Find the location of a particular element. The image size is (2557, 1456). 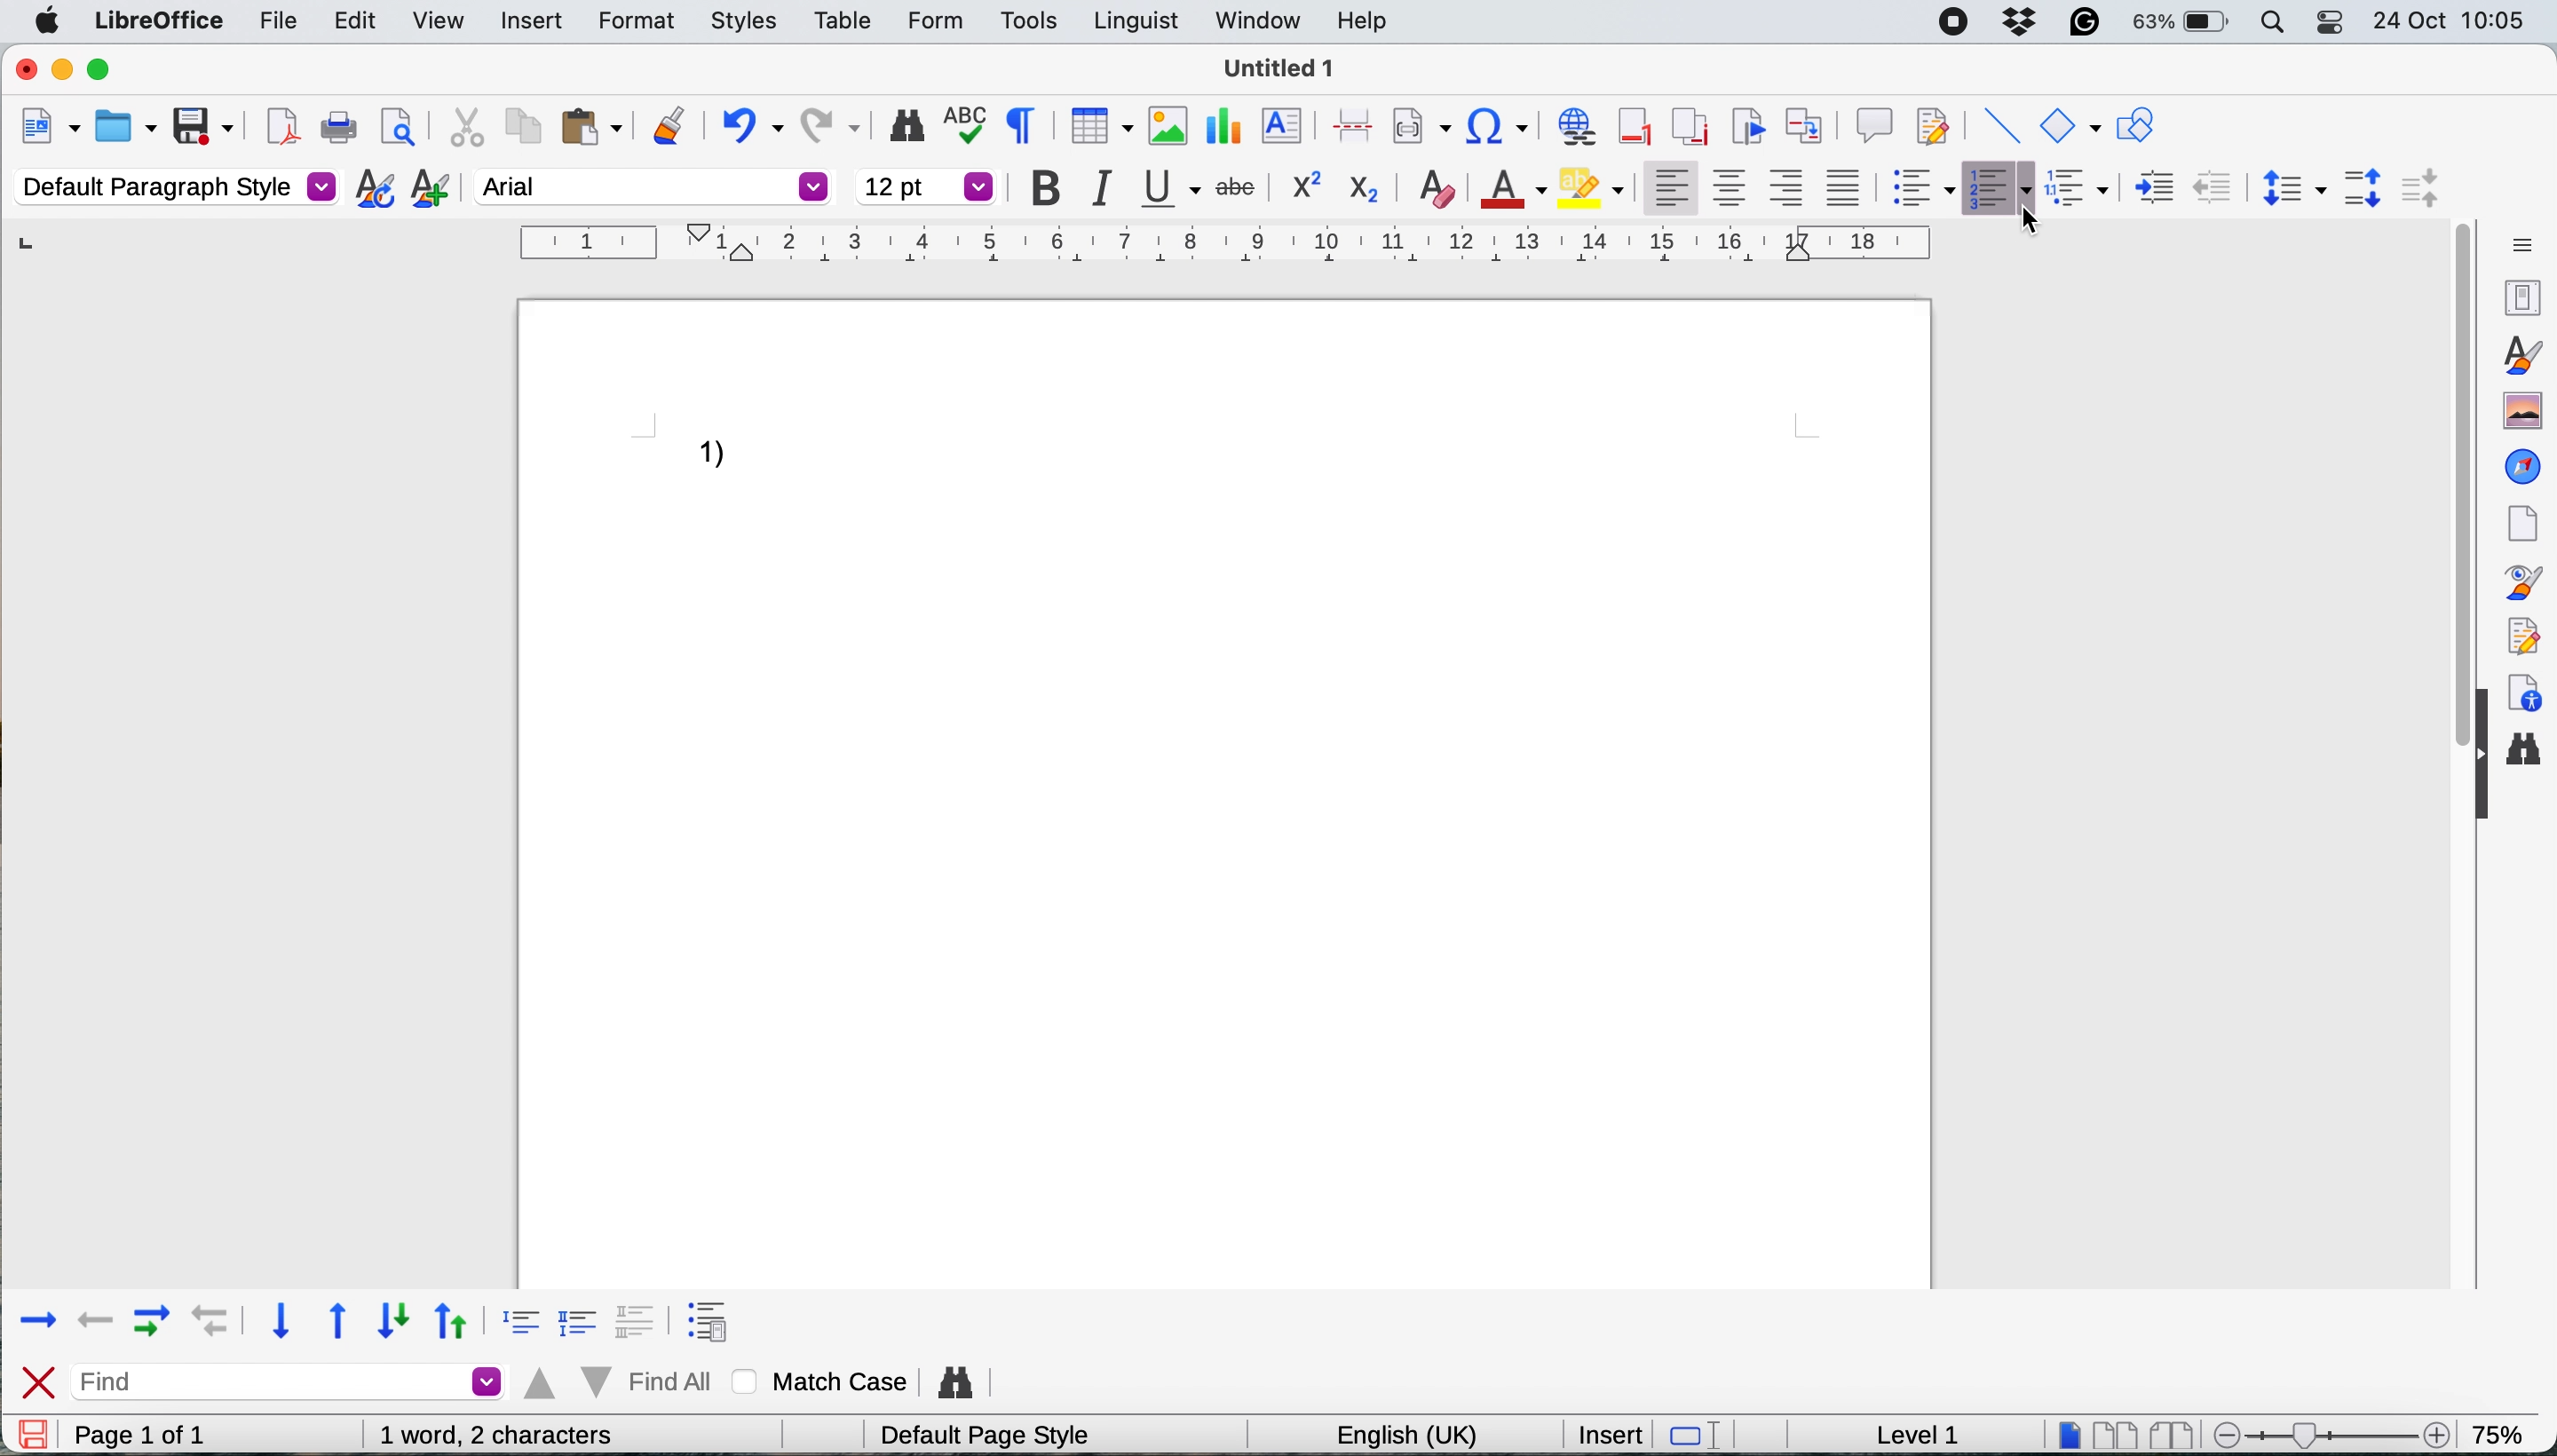

page is located at coordinates (2519, 520).